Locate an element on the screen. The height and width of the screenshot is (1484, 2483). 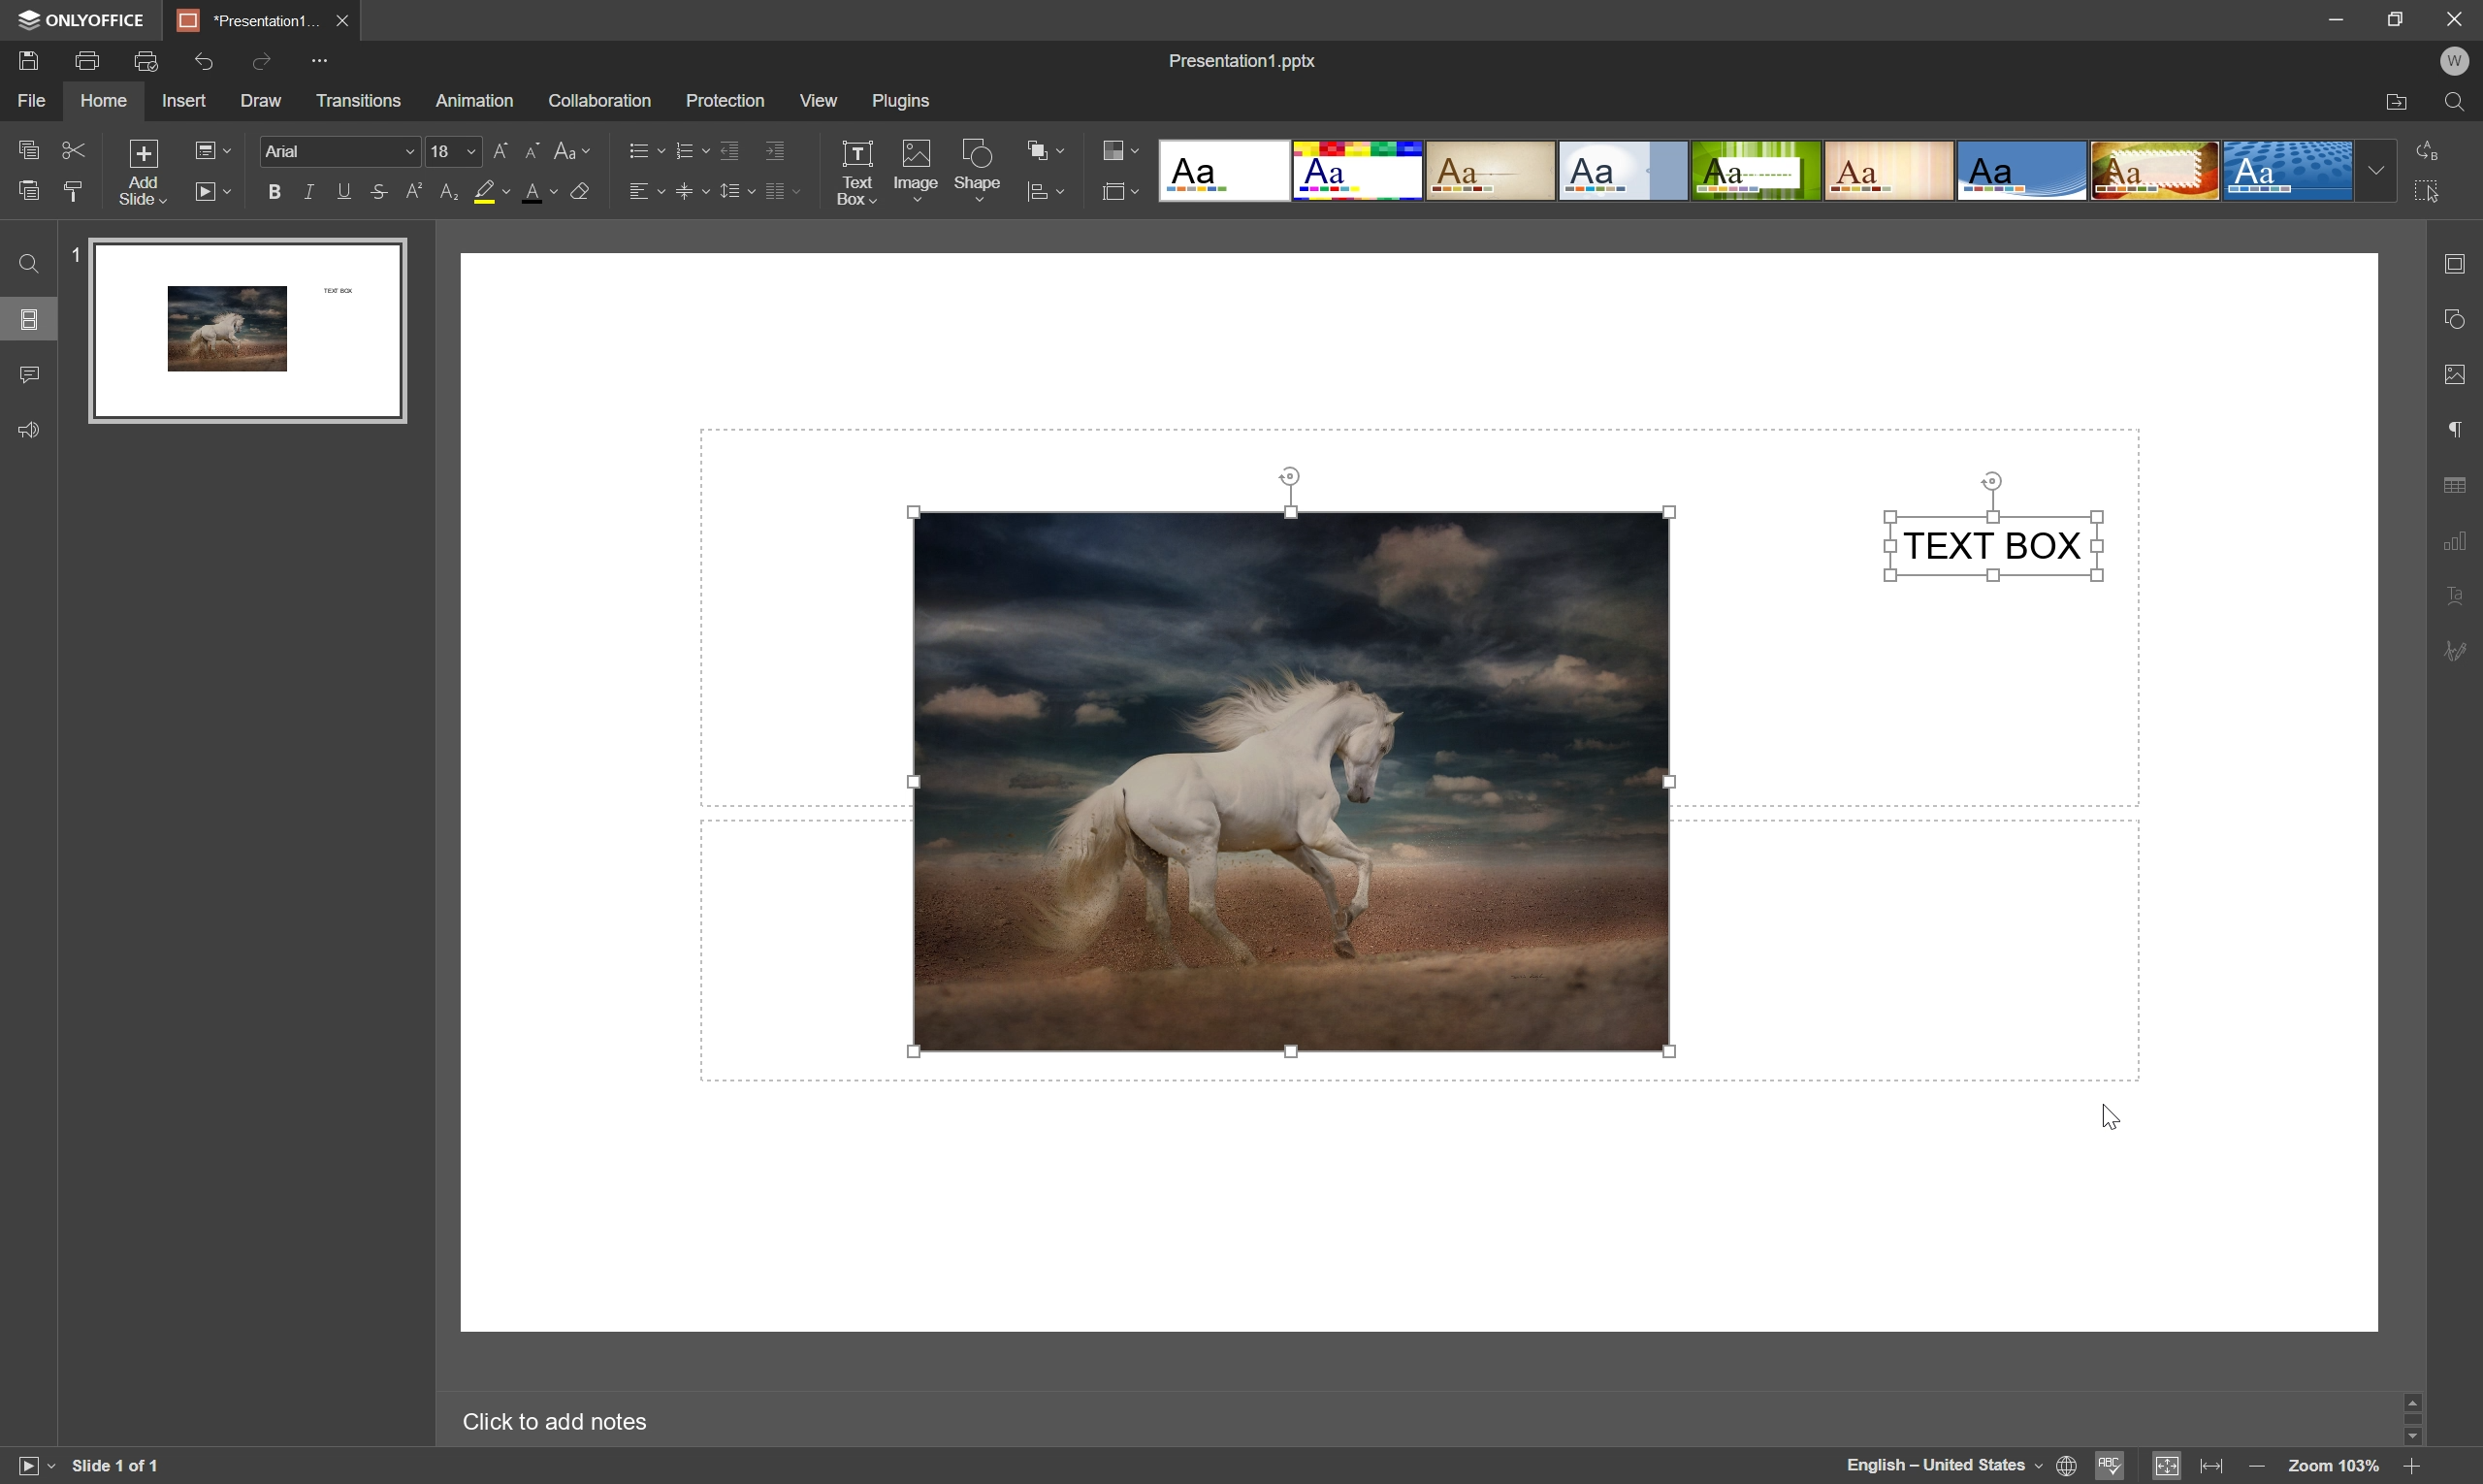
decrease indent is located at coordinates (730, 152).